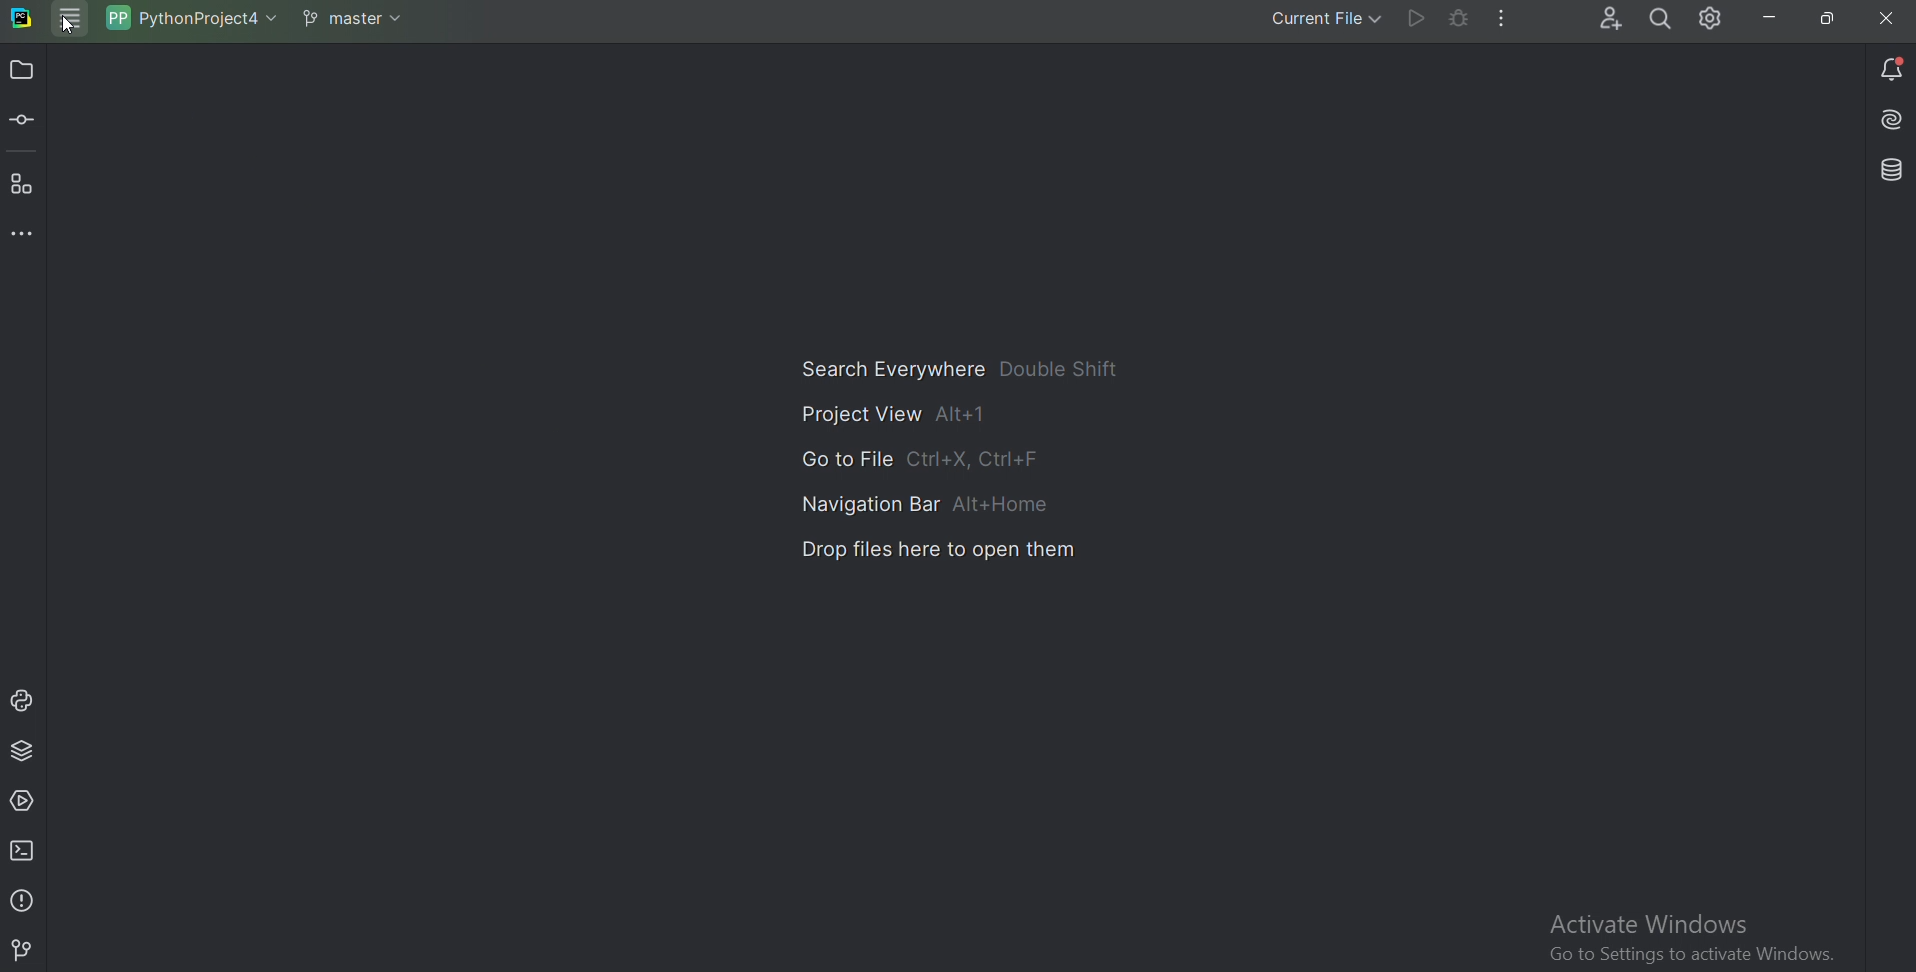  What do you see at coordinates (1708, 21) in the screenshot?
I see `Setting` at bounding box center [1708, 21].